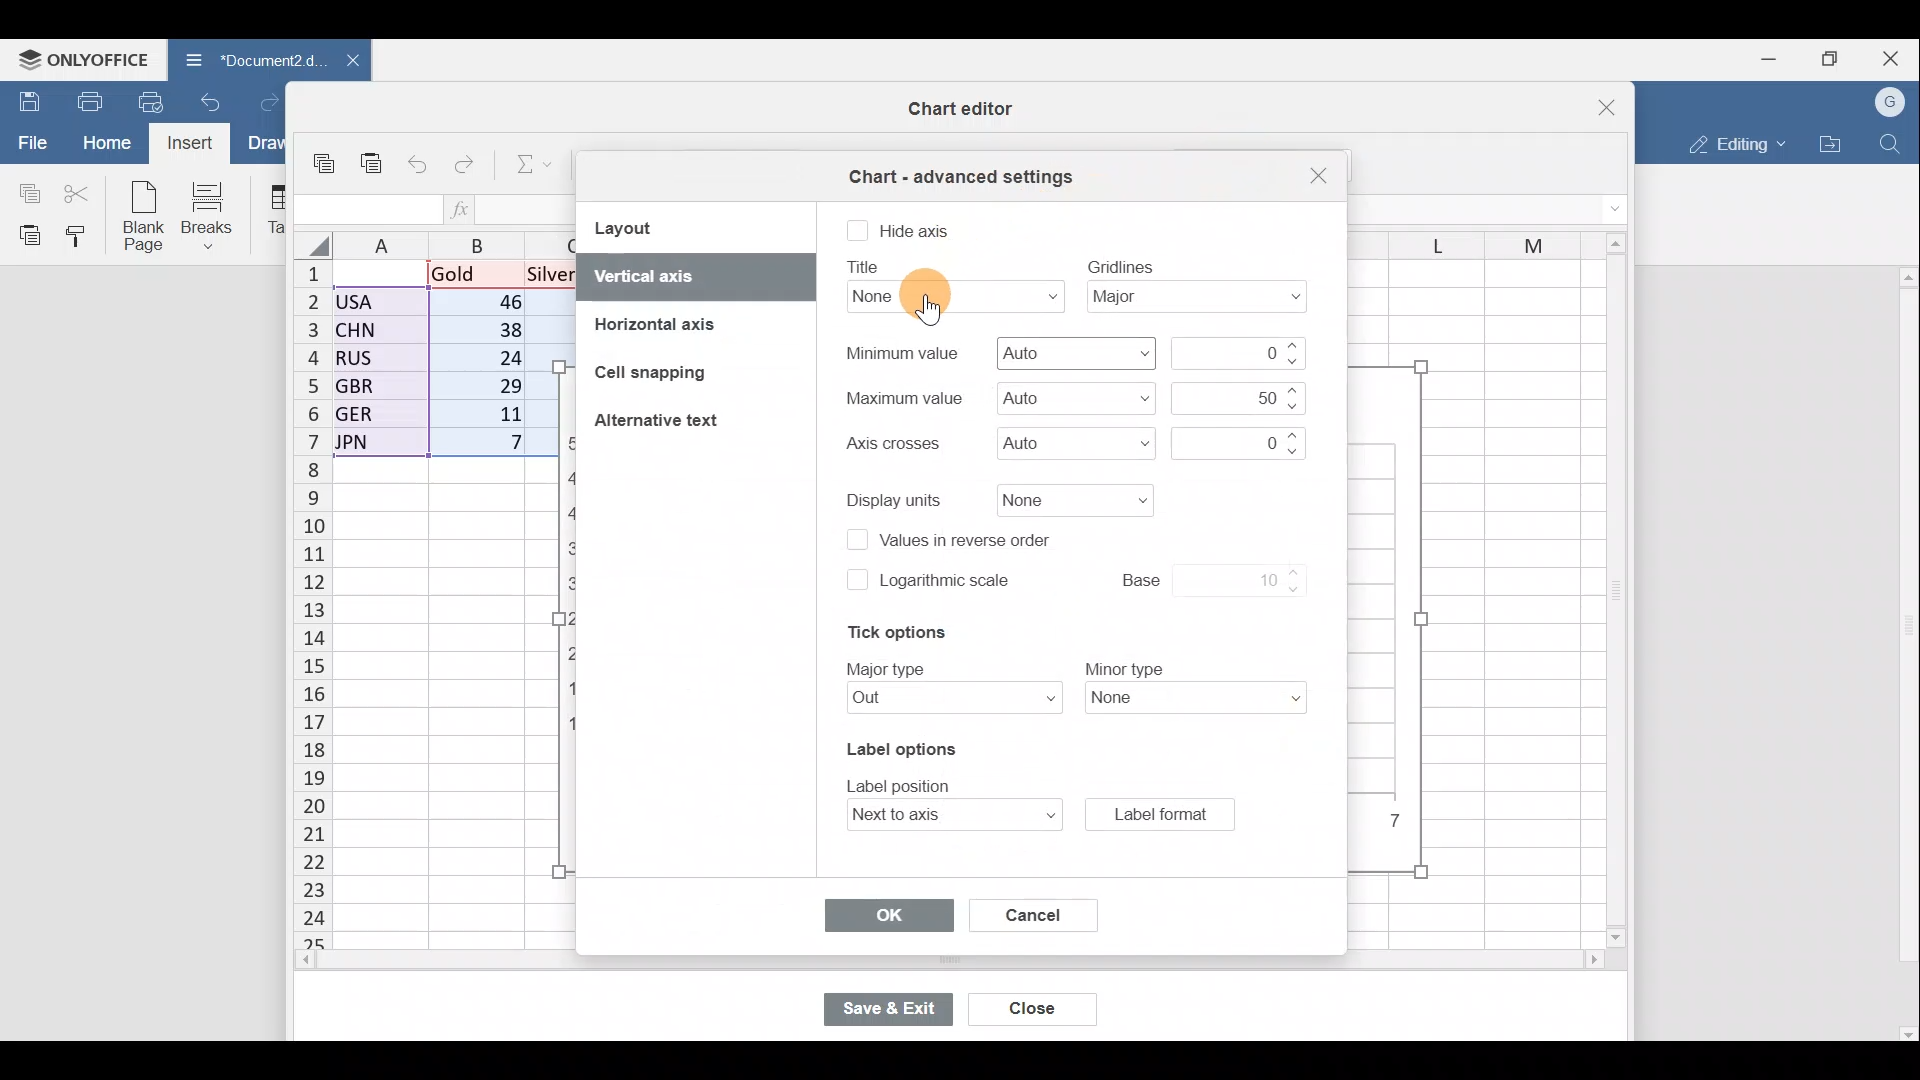 This screenshot has height=1080, width=1920. What do you see at coordinates (1159, 813) in the screenshot?
I see `Label format` at bounding box center [1159, 813].